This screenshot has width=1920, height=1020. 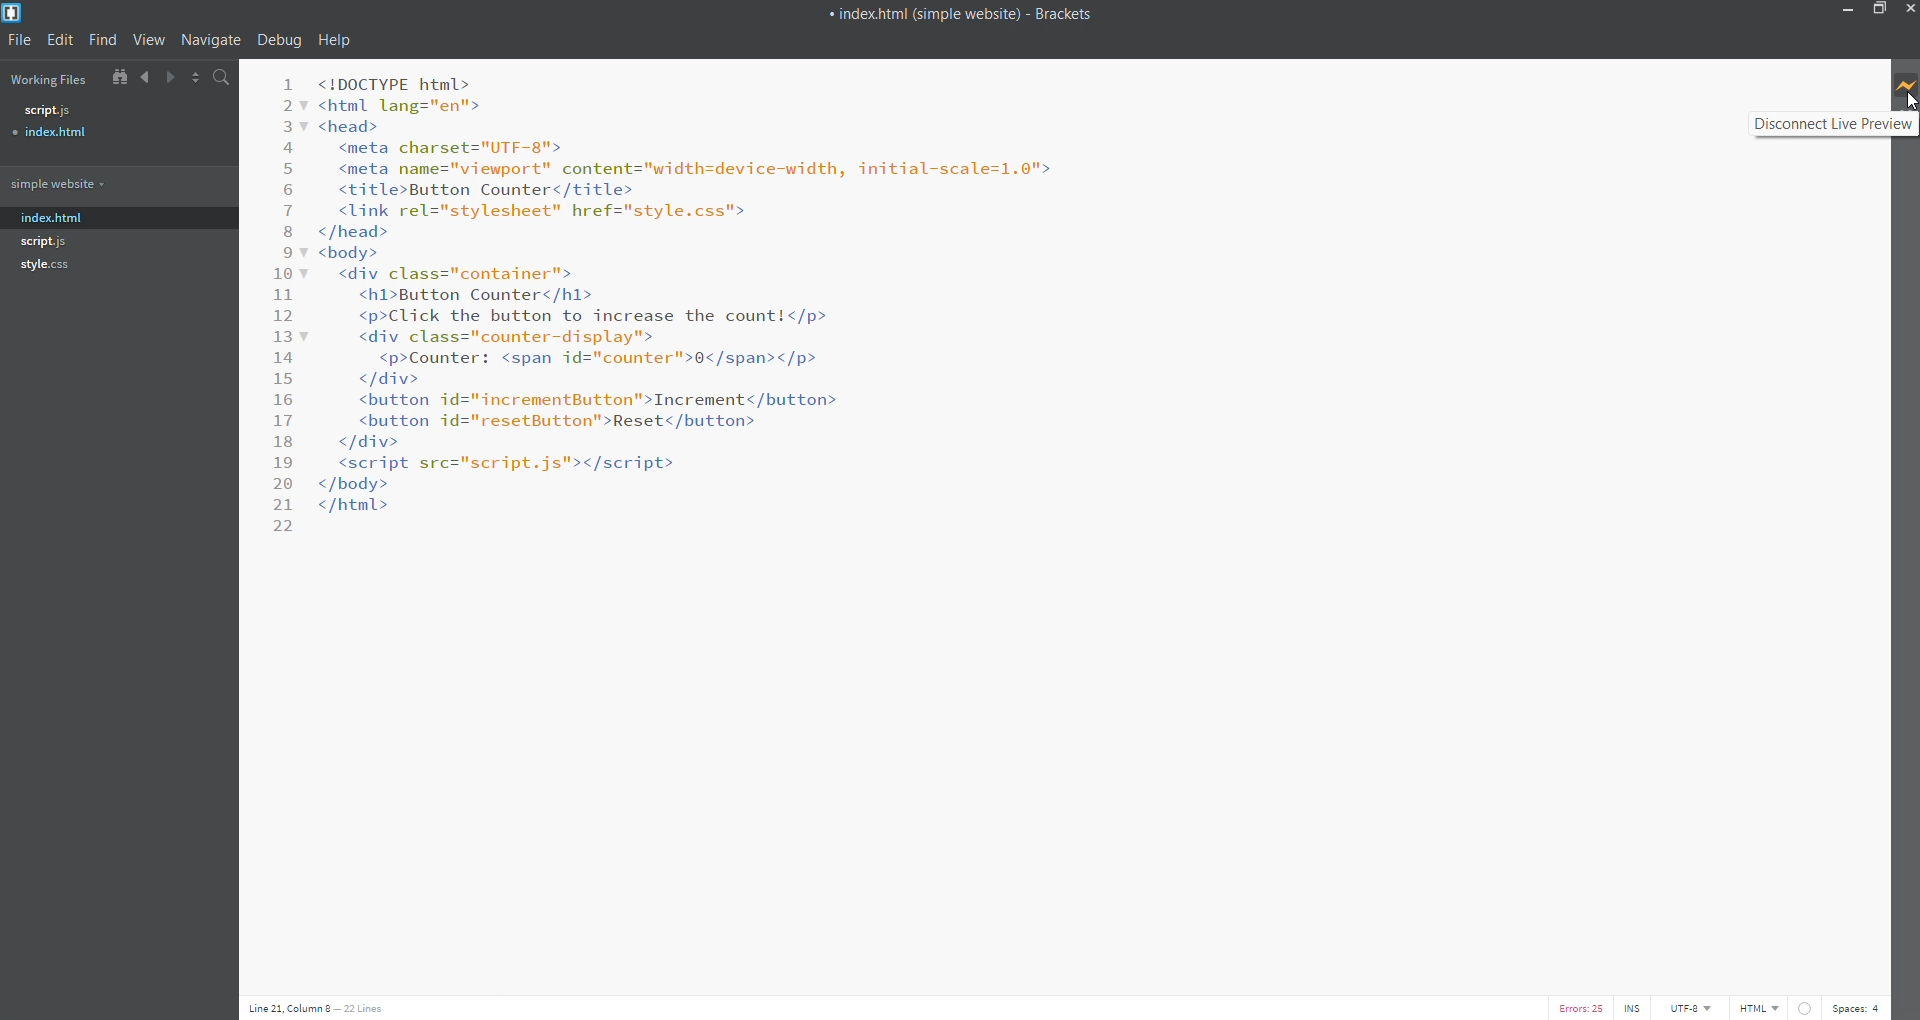 I want to click on cursor toggle, so click(x=1631, y=1008).